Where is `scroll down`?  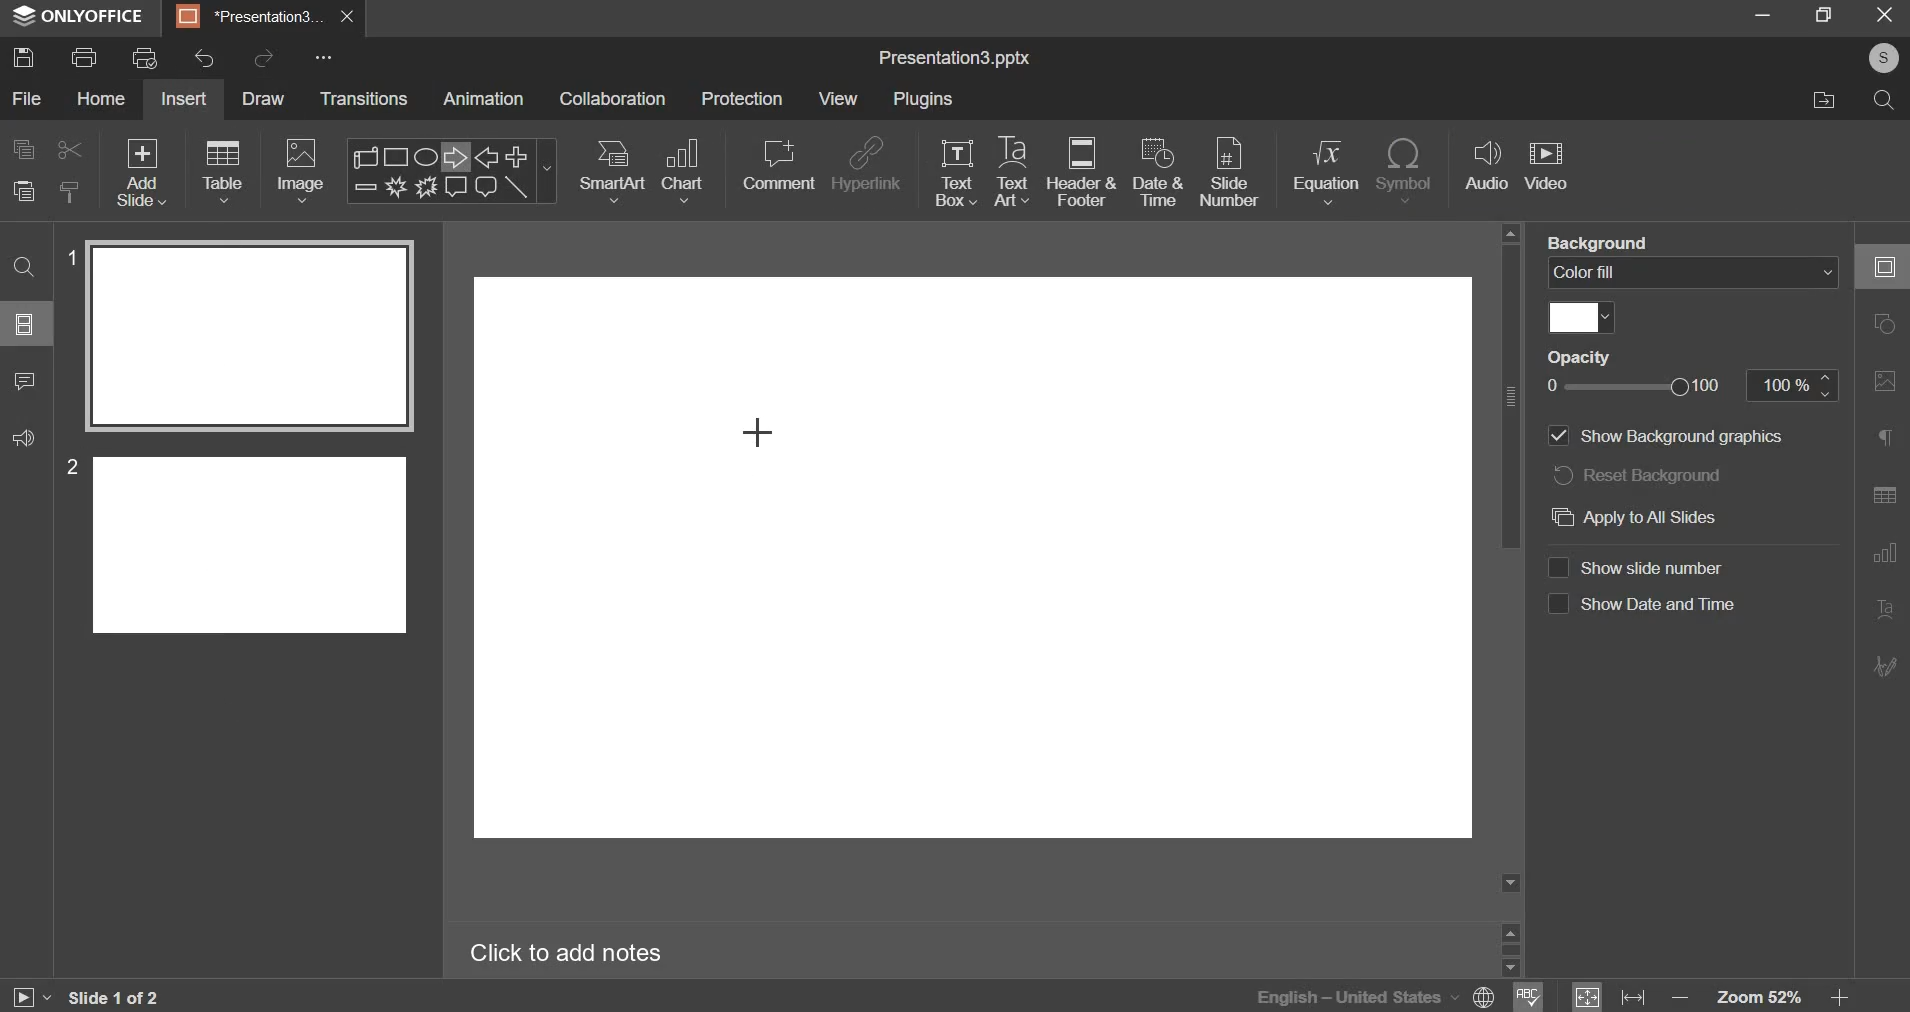 scroll down is located at coordinates (1509, 968).